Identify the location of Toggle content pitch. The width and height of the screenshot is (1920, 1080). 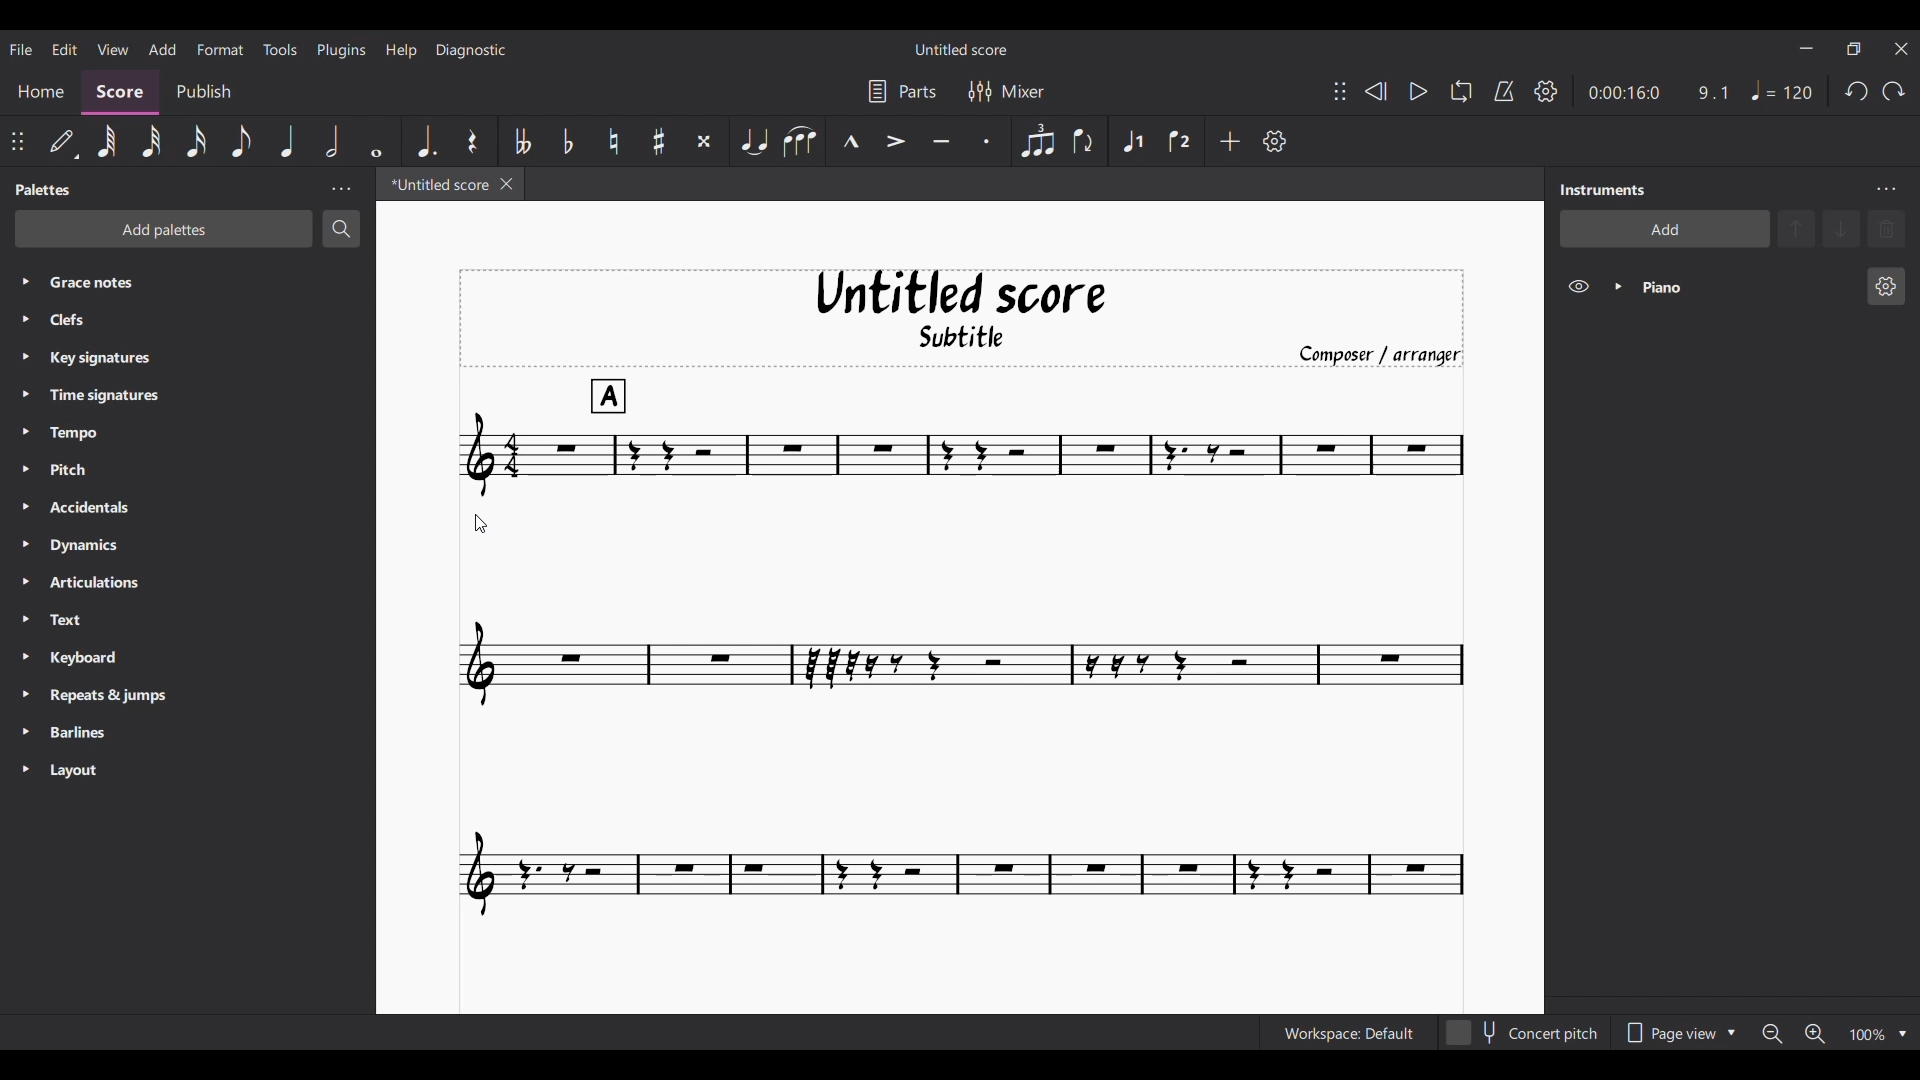
(1524, 1032).